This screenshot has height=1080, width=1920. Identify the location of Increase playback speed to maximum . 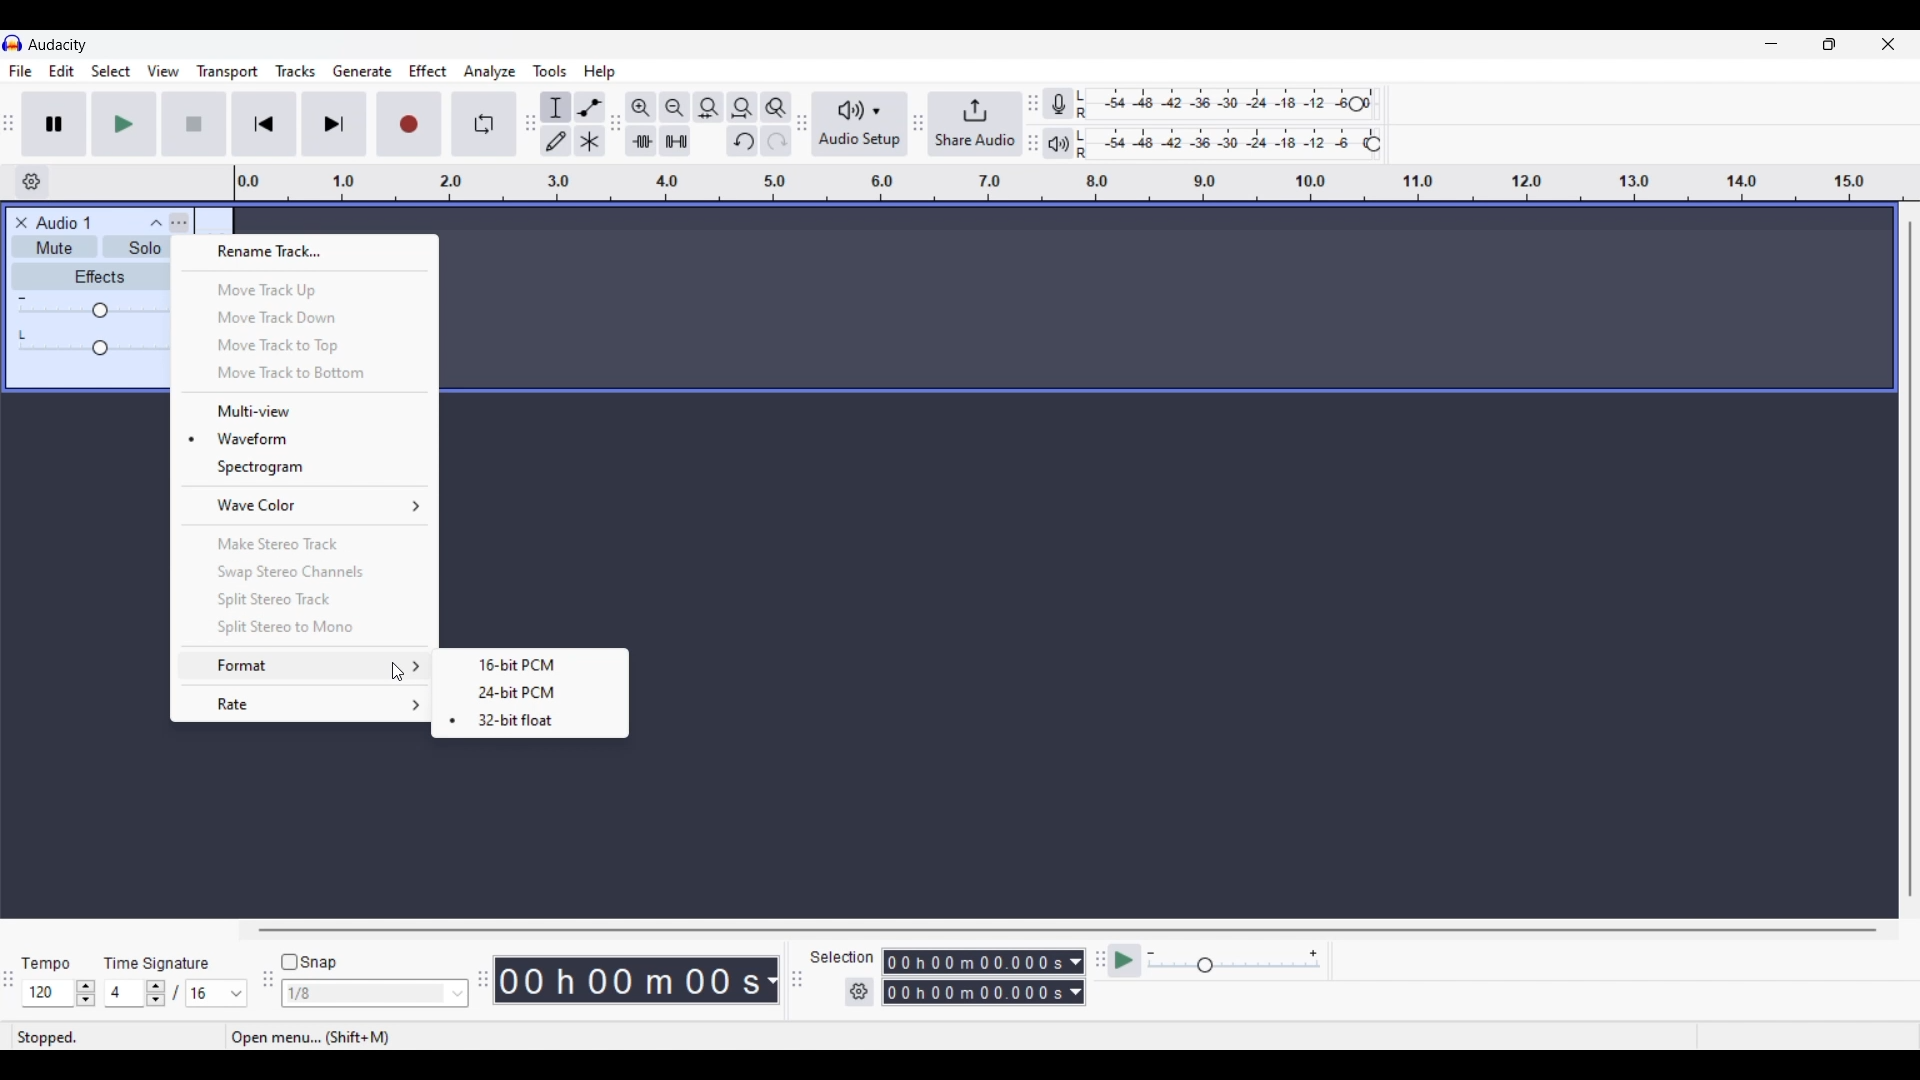
(1314, 954).